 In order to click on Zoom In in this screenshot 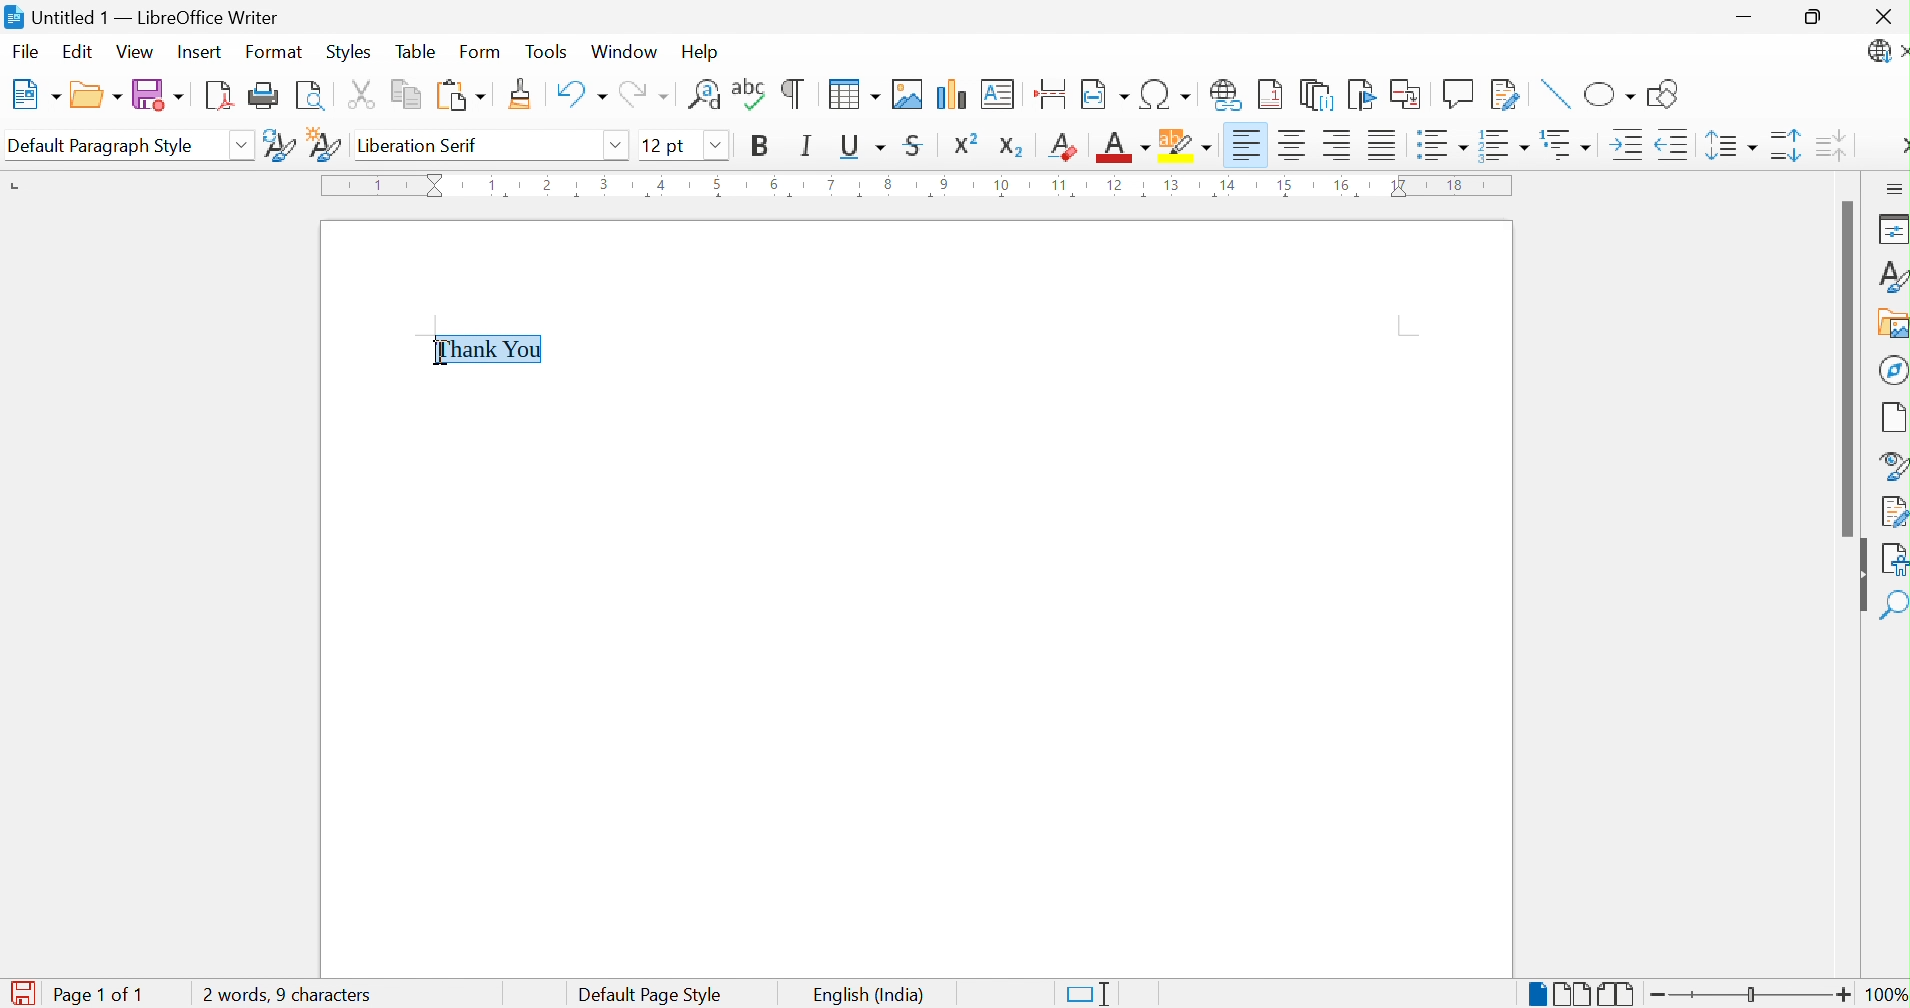, I will do `click(1844, 993)`.